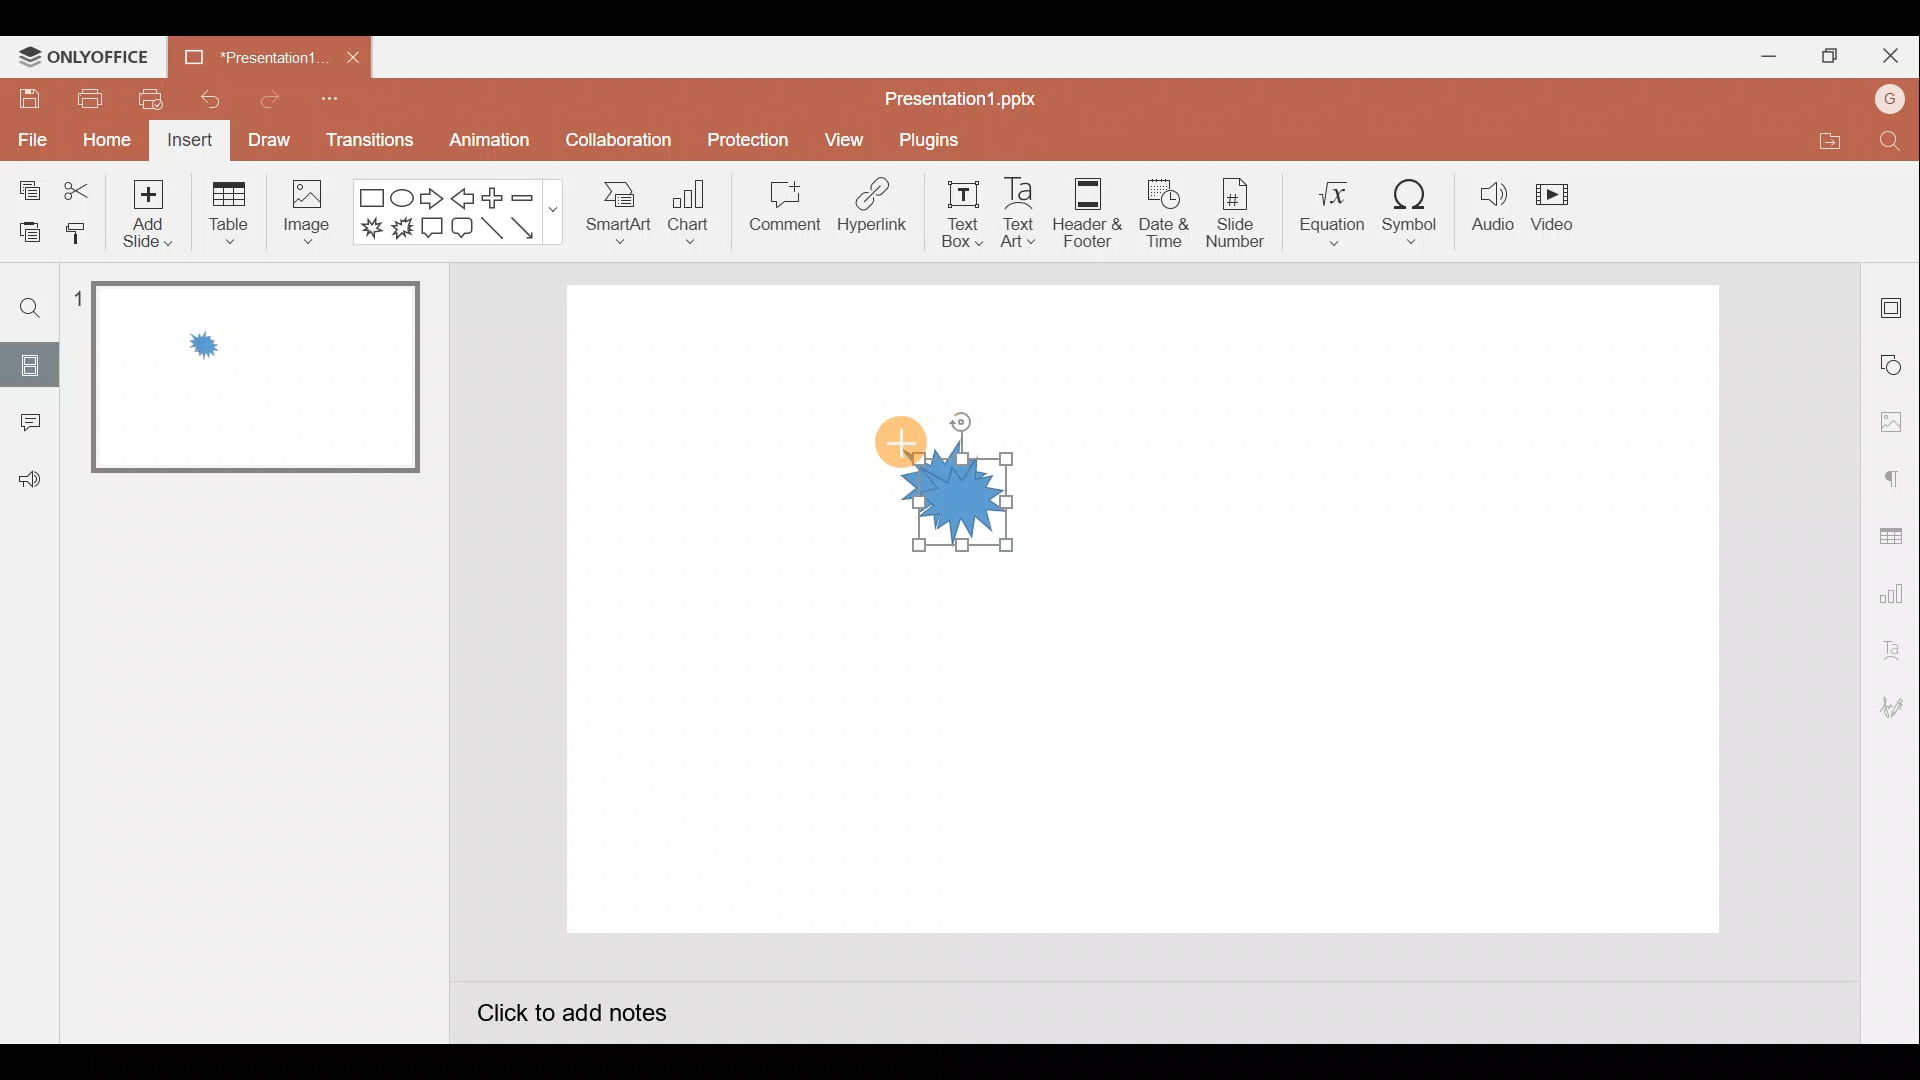 The height and width of the screenshot is (1080, 1920). I want to click on Click to add notes, so click(572, 1009).